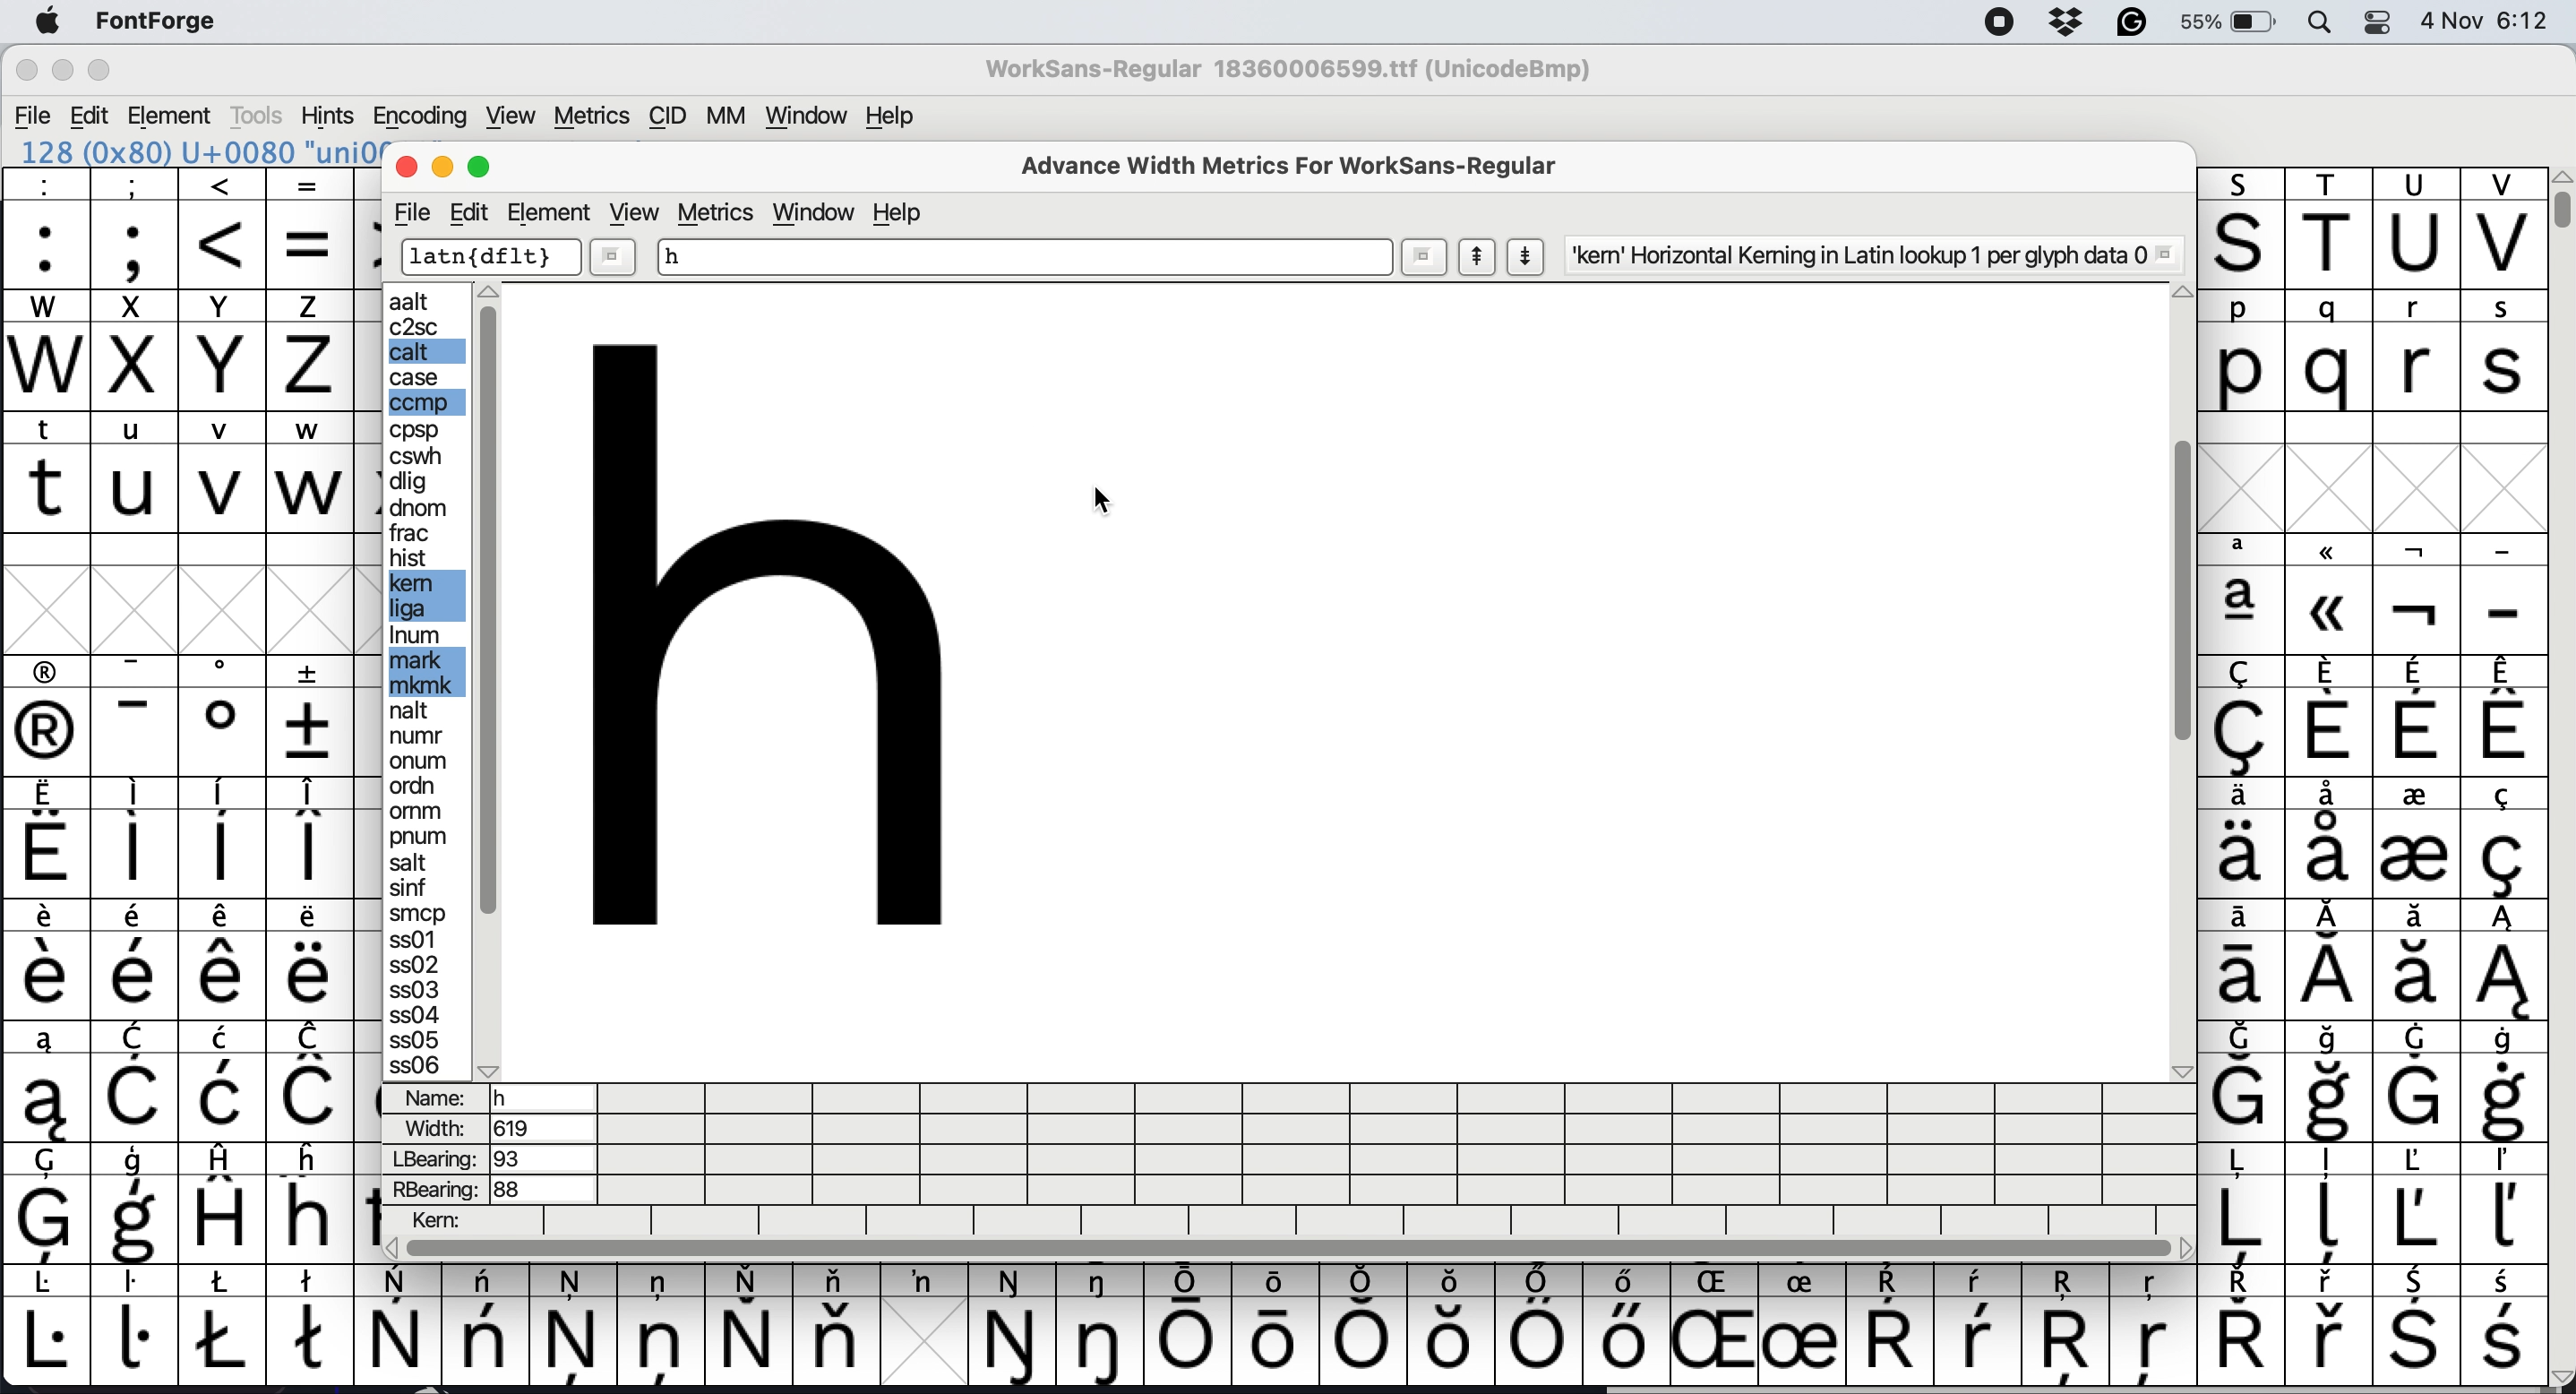 Image resolution: width=2576 pixels, height=1394 pixels. Describe the element at coordinates (1327, 169) in the screenshot. I see `advanced width metrics for worksans-regular` at that location.